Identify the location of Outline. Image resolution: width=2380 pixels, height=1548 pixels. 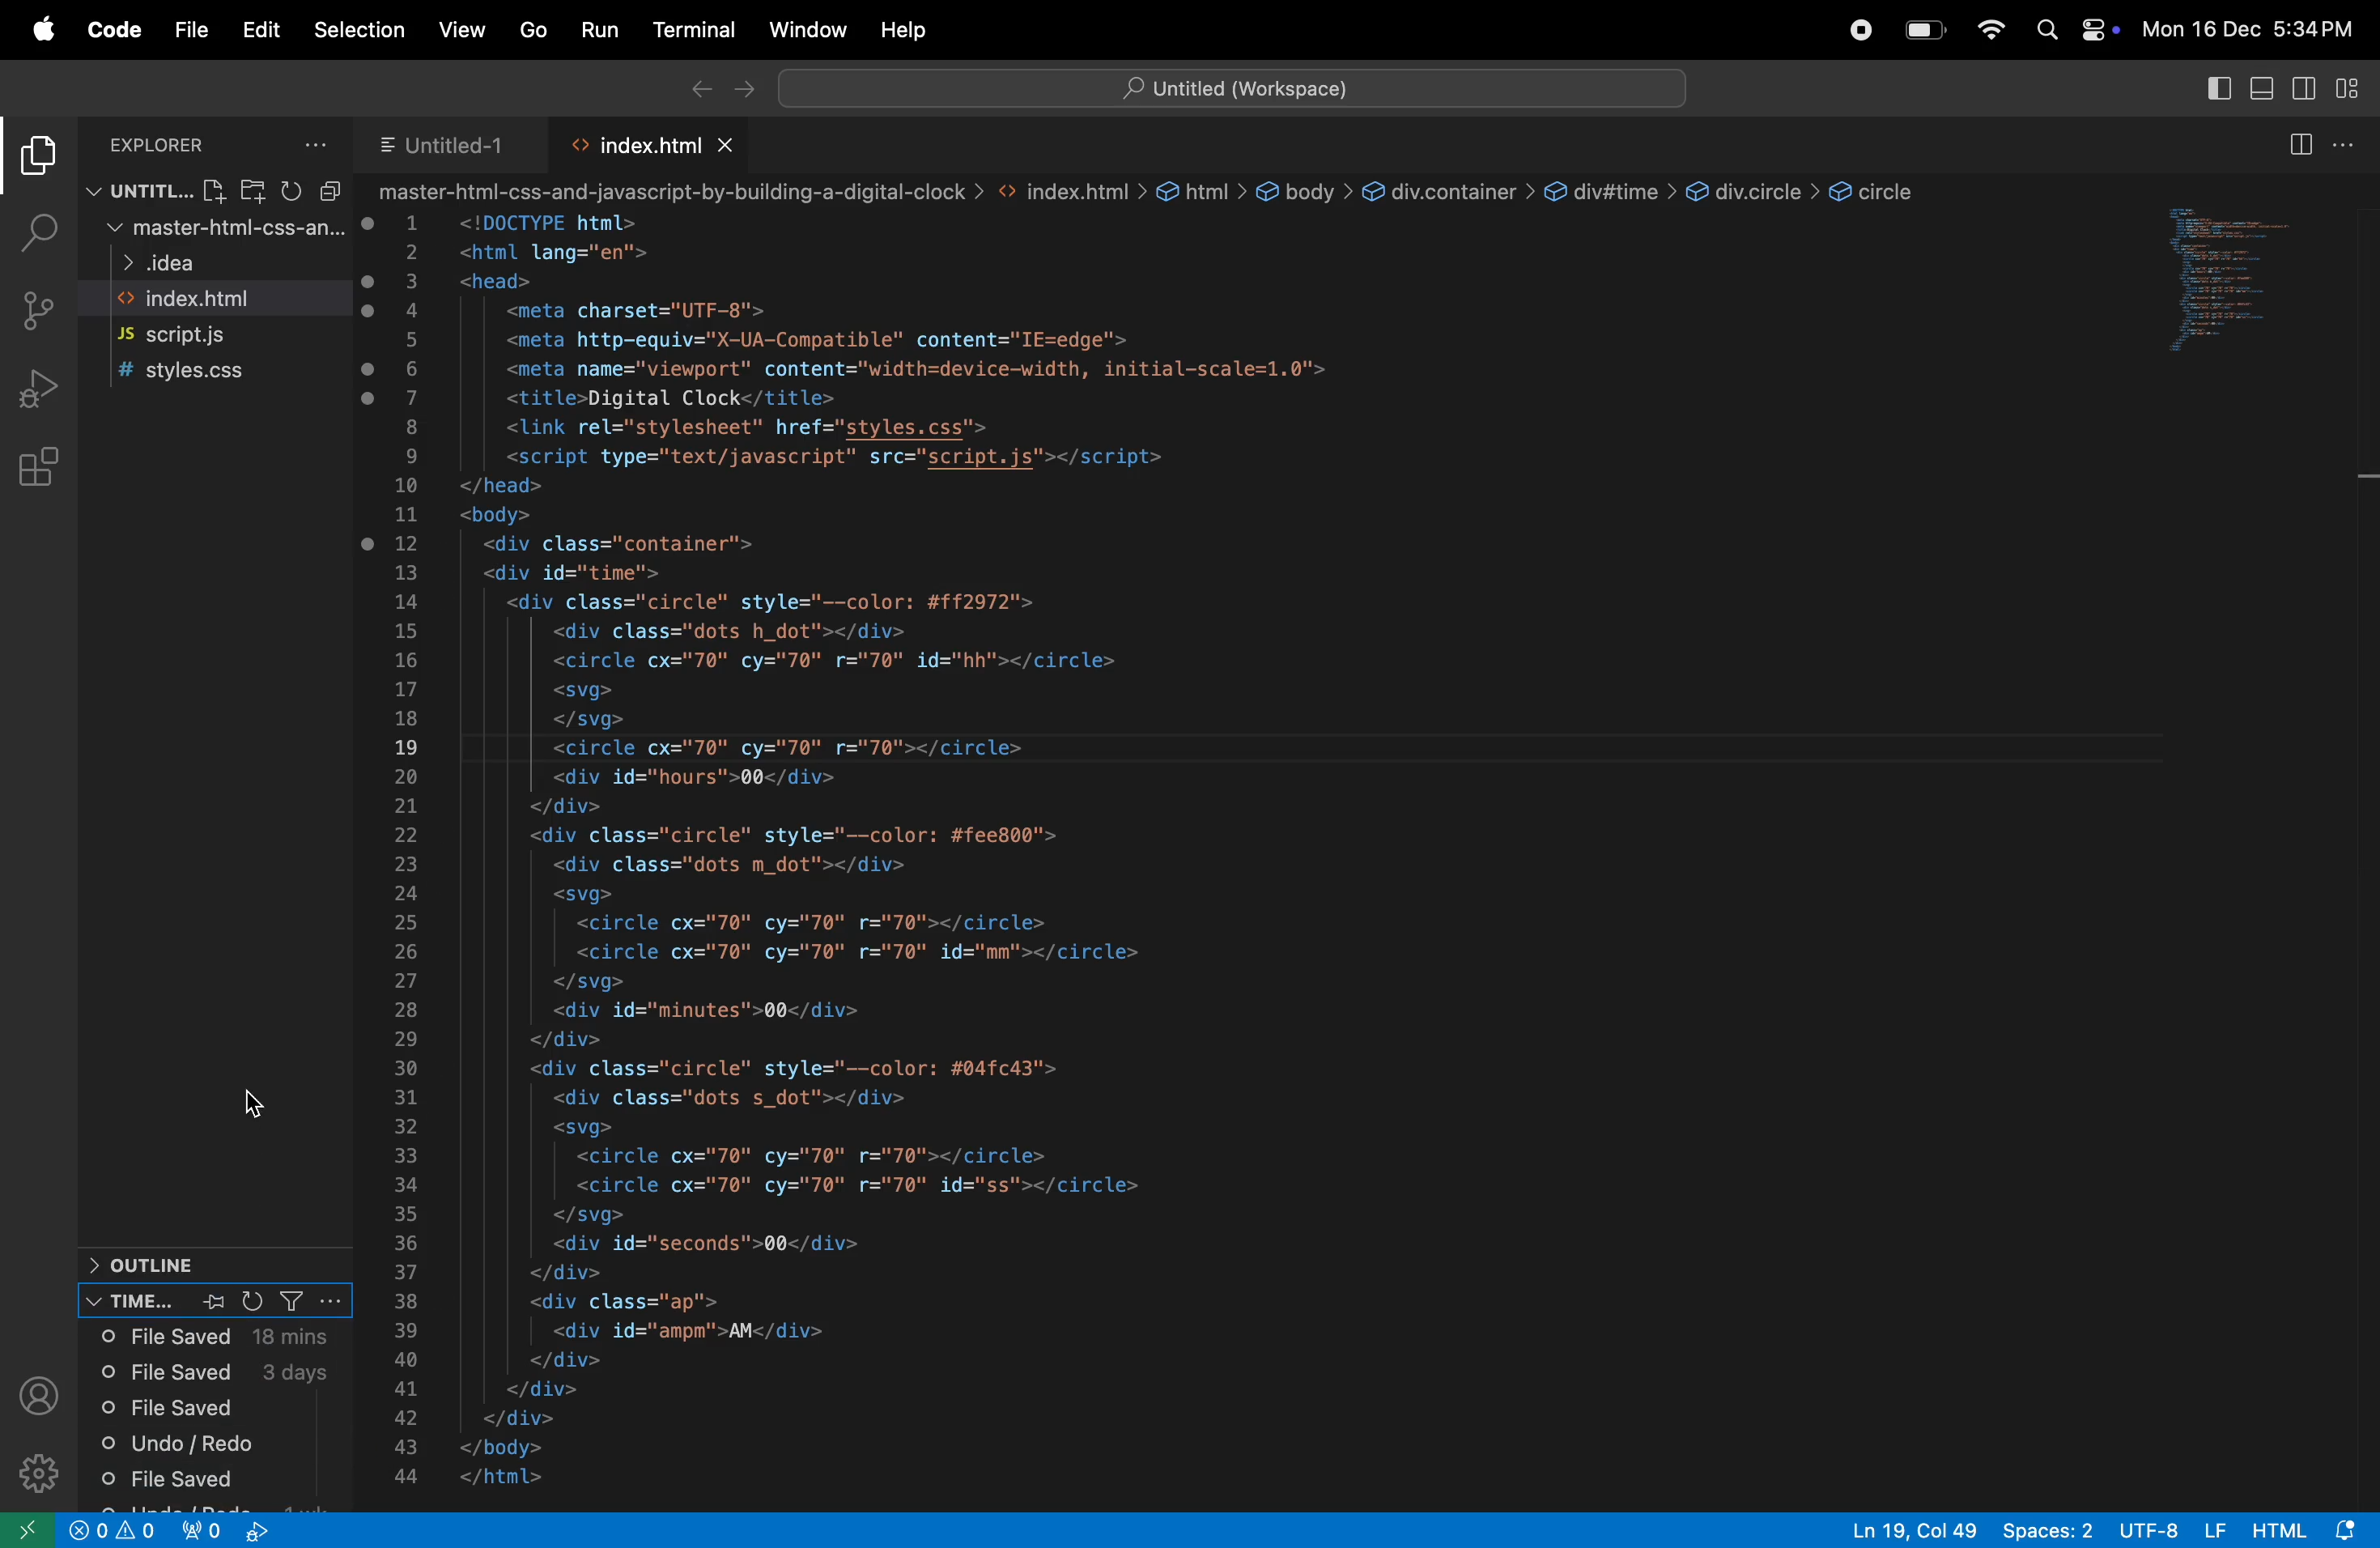
(206, 1263).